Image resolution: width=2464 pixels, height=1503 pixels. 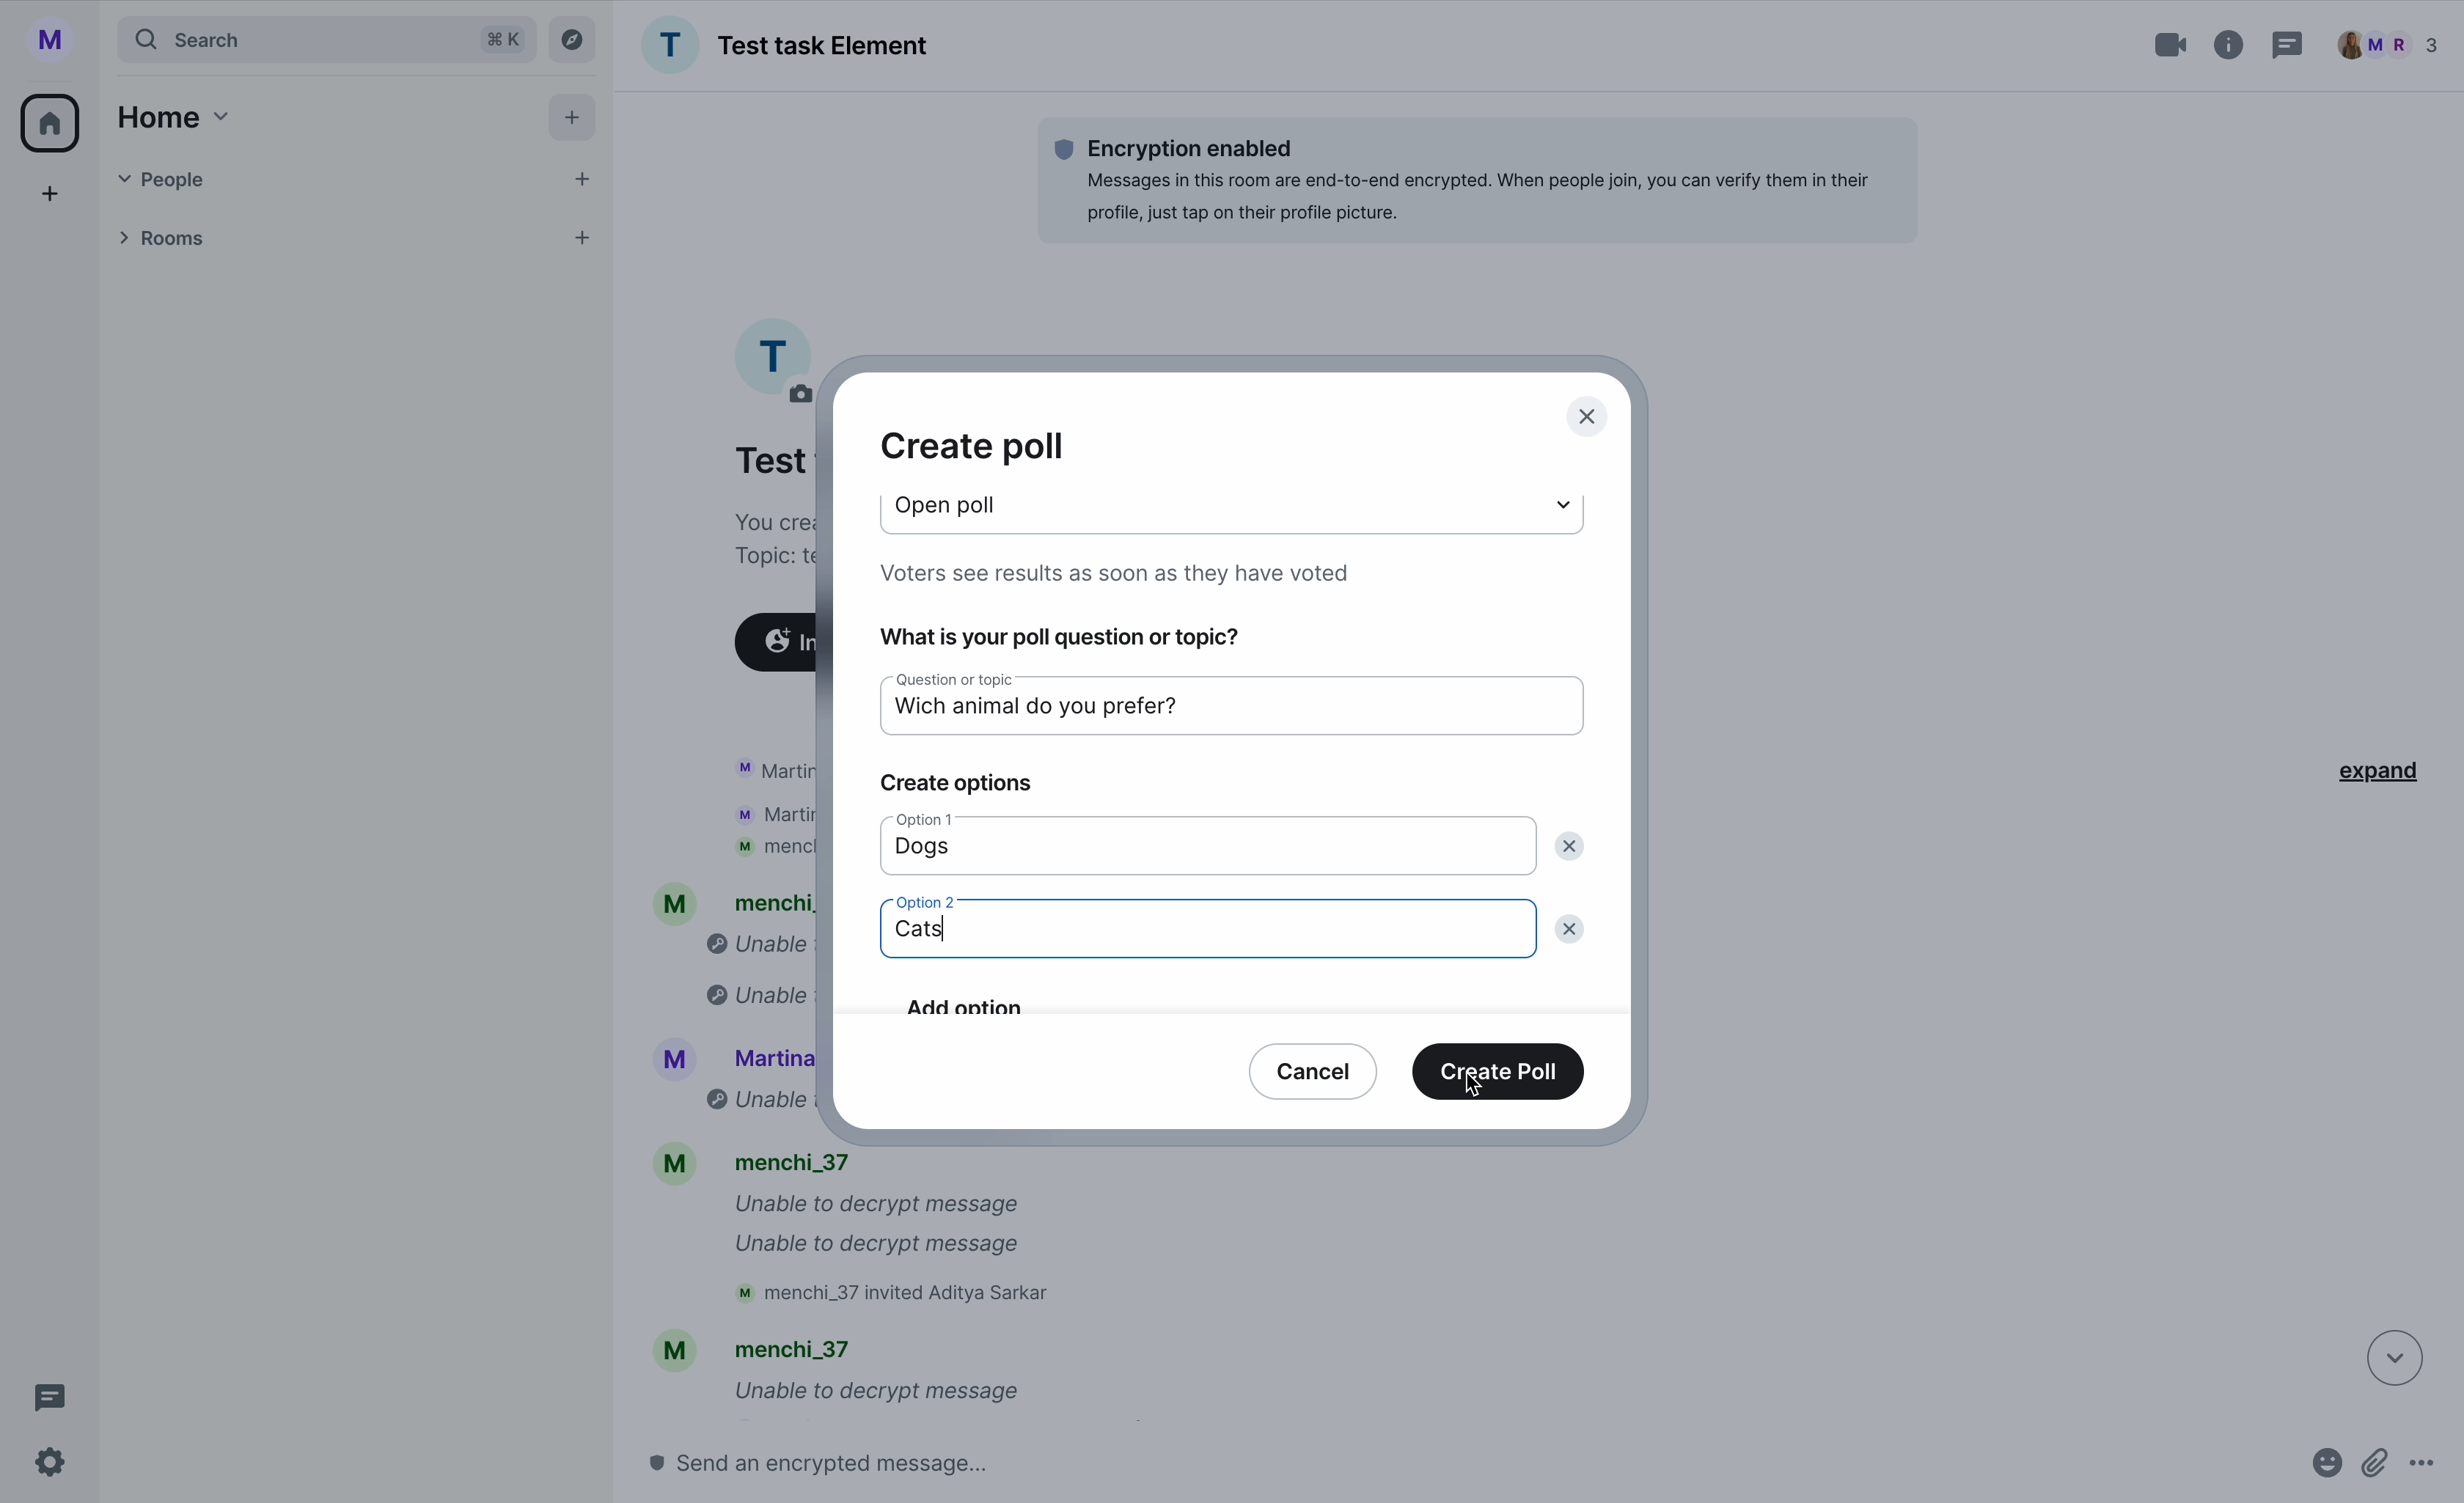 What do you see at coordinates (169, 116) in the screenshot?
I see `home` at bounding box center [169, 116].